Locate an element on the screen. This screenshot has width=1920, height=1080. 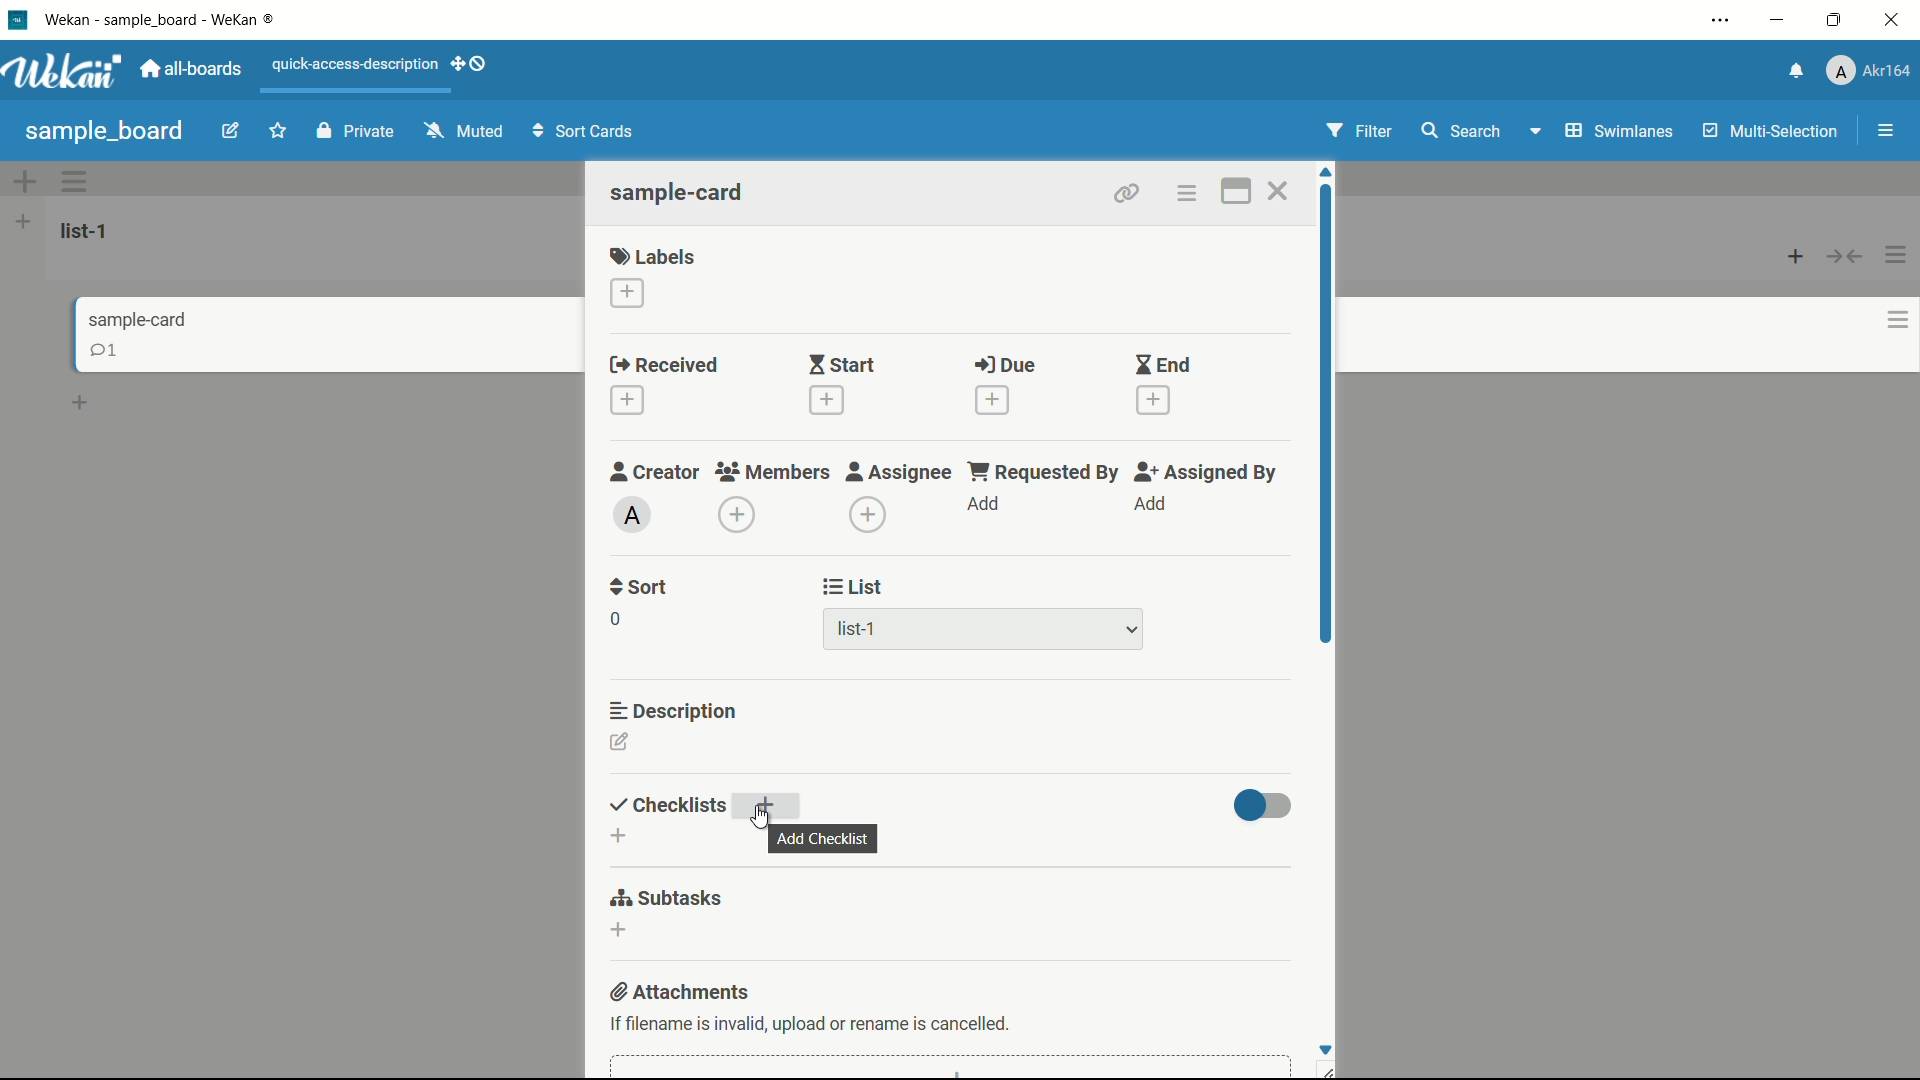
menu is located at coordinates (1885, 129).